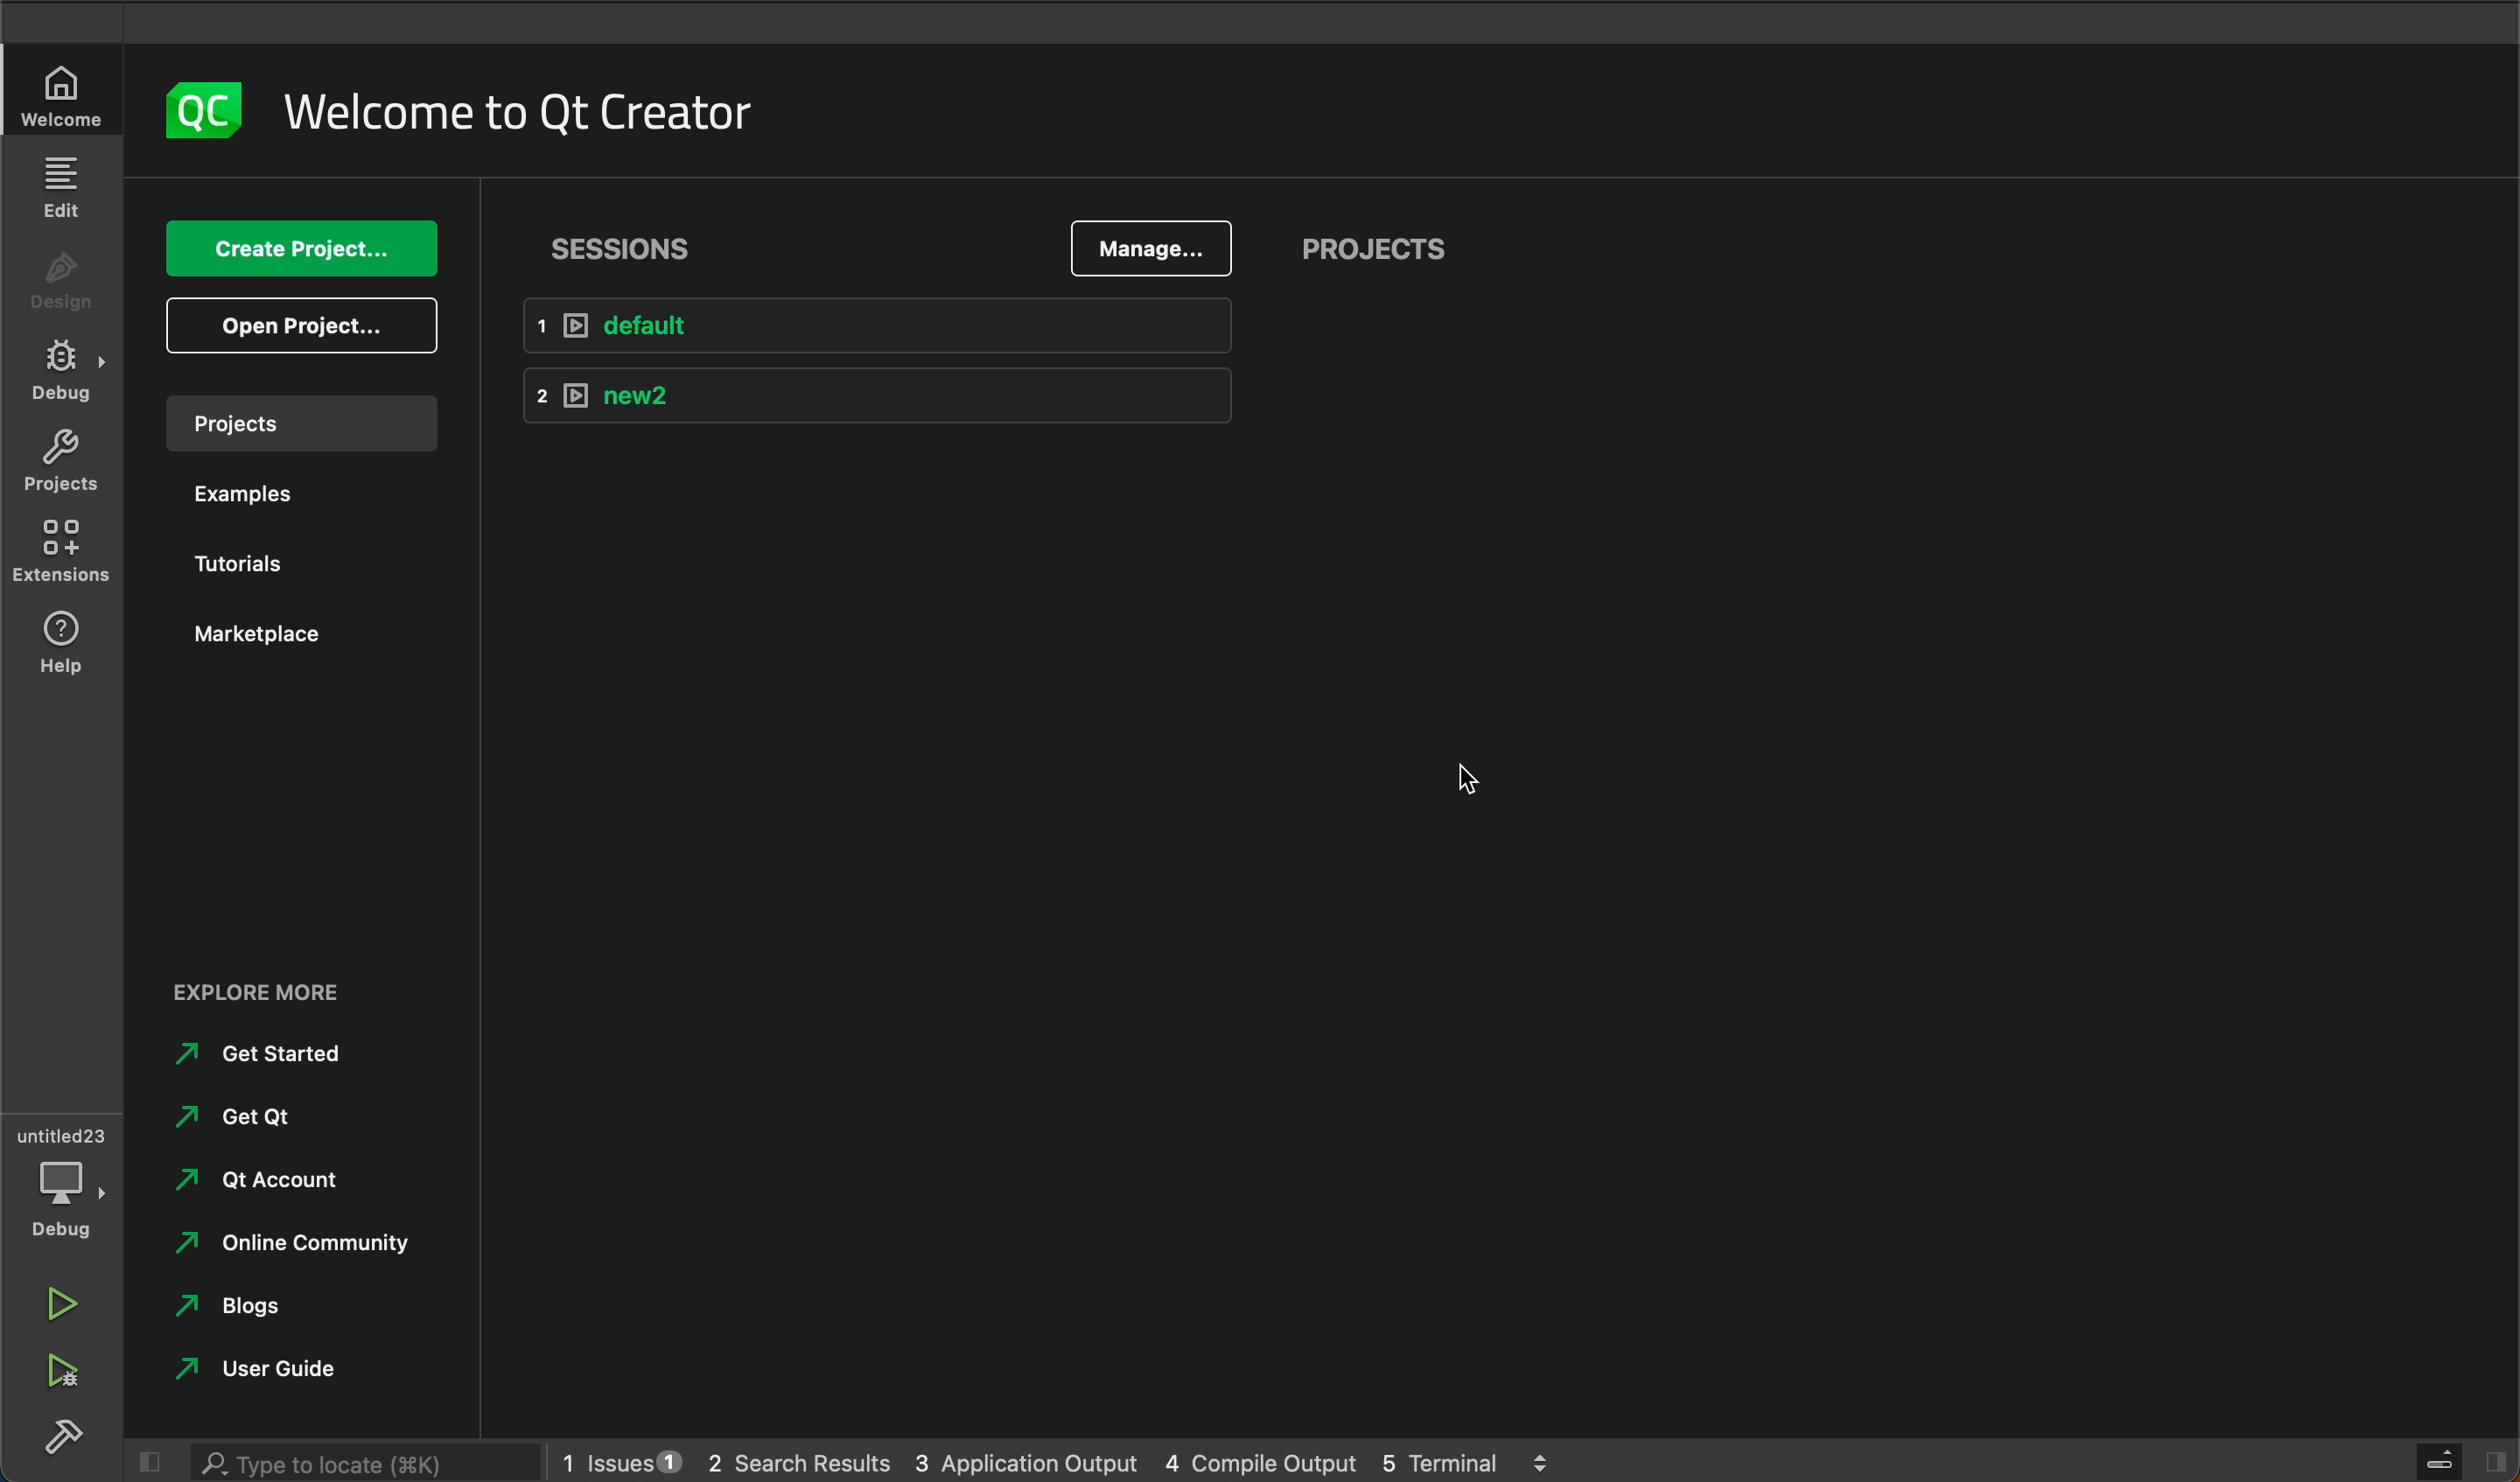  Describe the element at coordinates (254, 1115) in the screenshot. I see `get qt` at that location.